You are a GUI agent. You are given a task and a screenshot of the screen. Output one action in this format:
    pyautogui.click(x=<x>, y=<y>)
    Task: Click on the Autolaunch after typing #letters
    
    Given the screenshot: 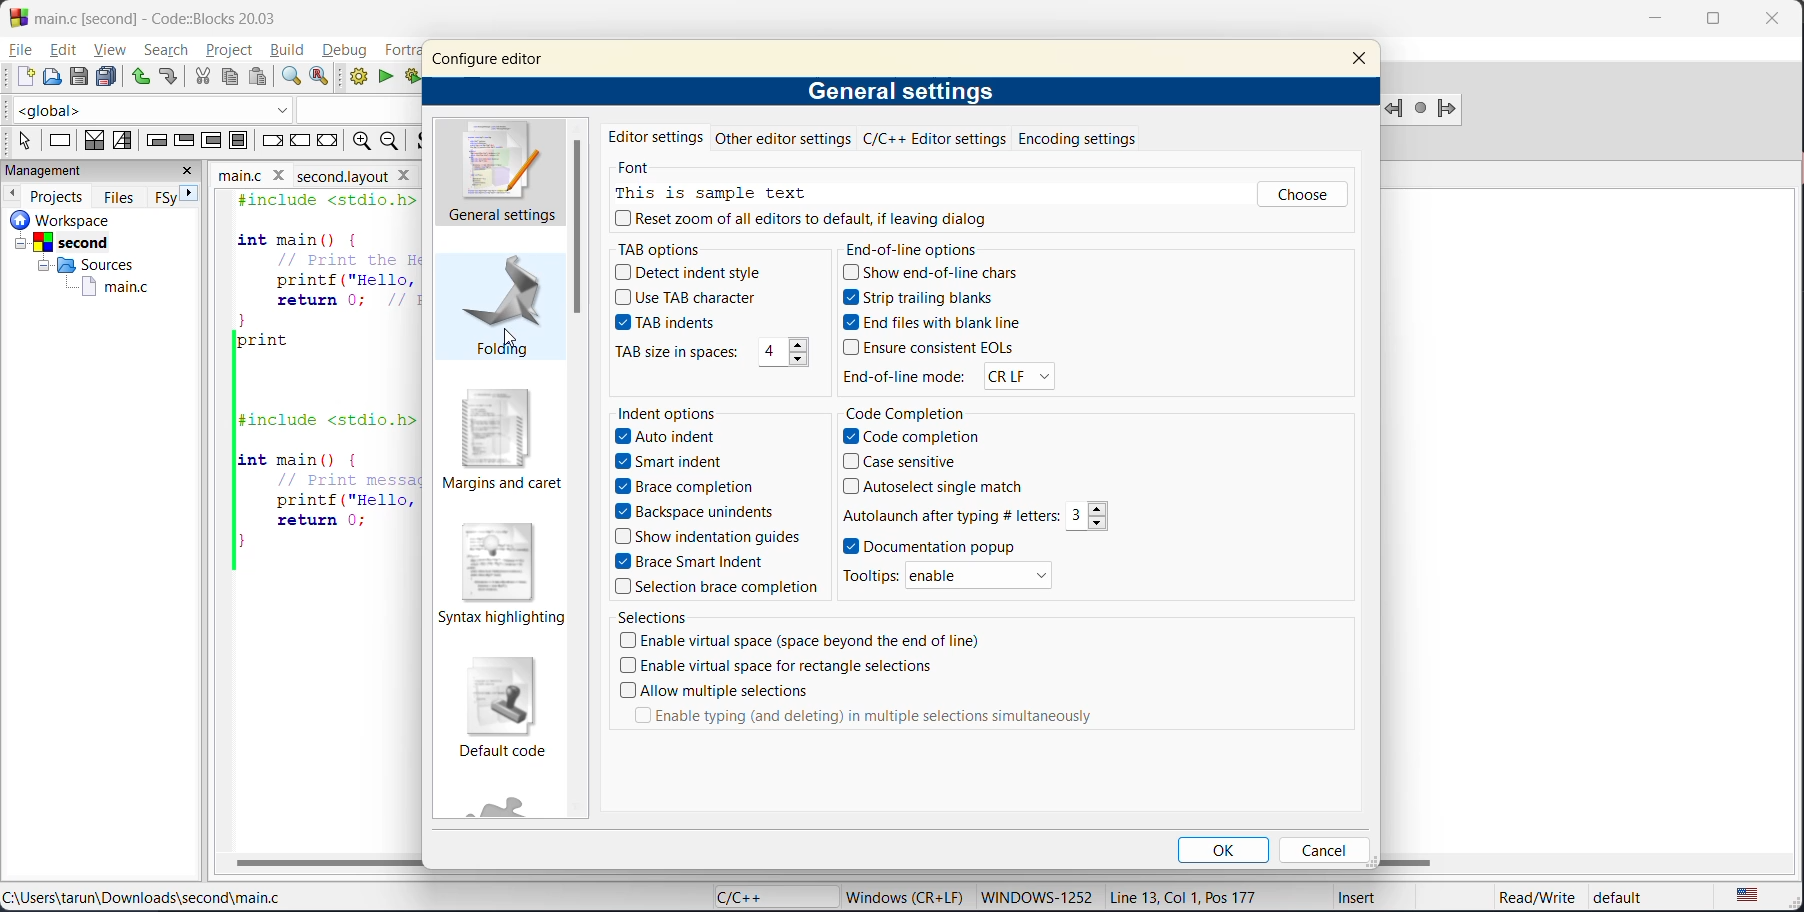 What is the action you would take?
    pyautogui.click(x=949, y=514)
    